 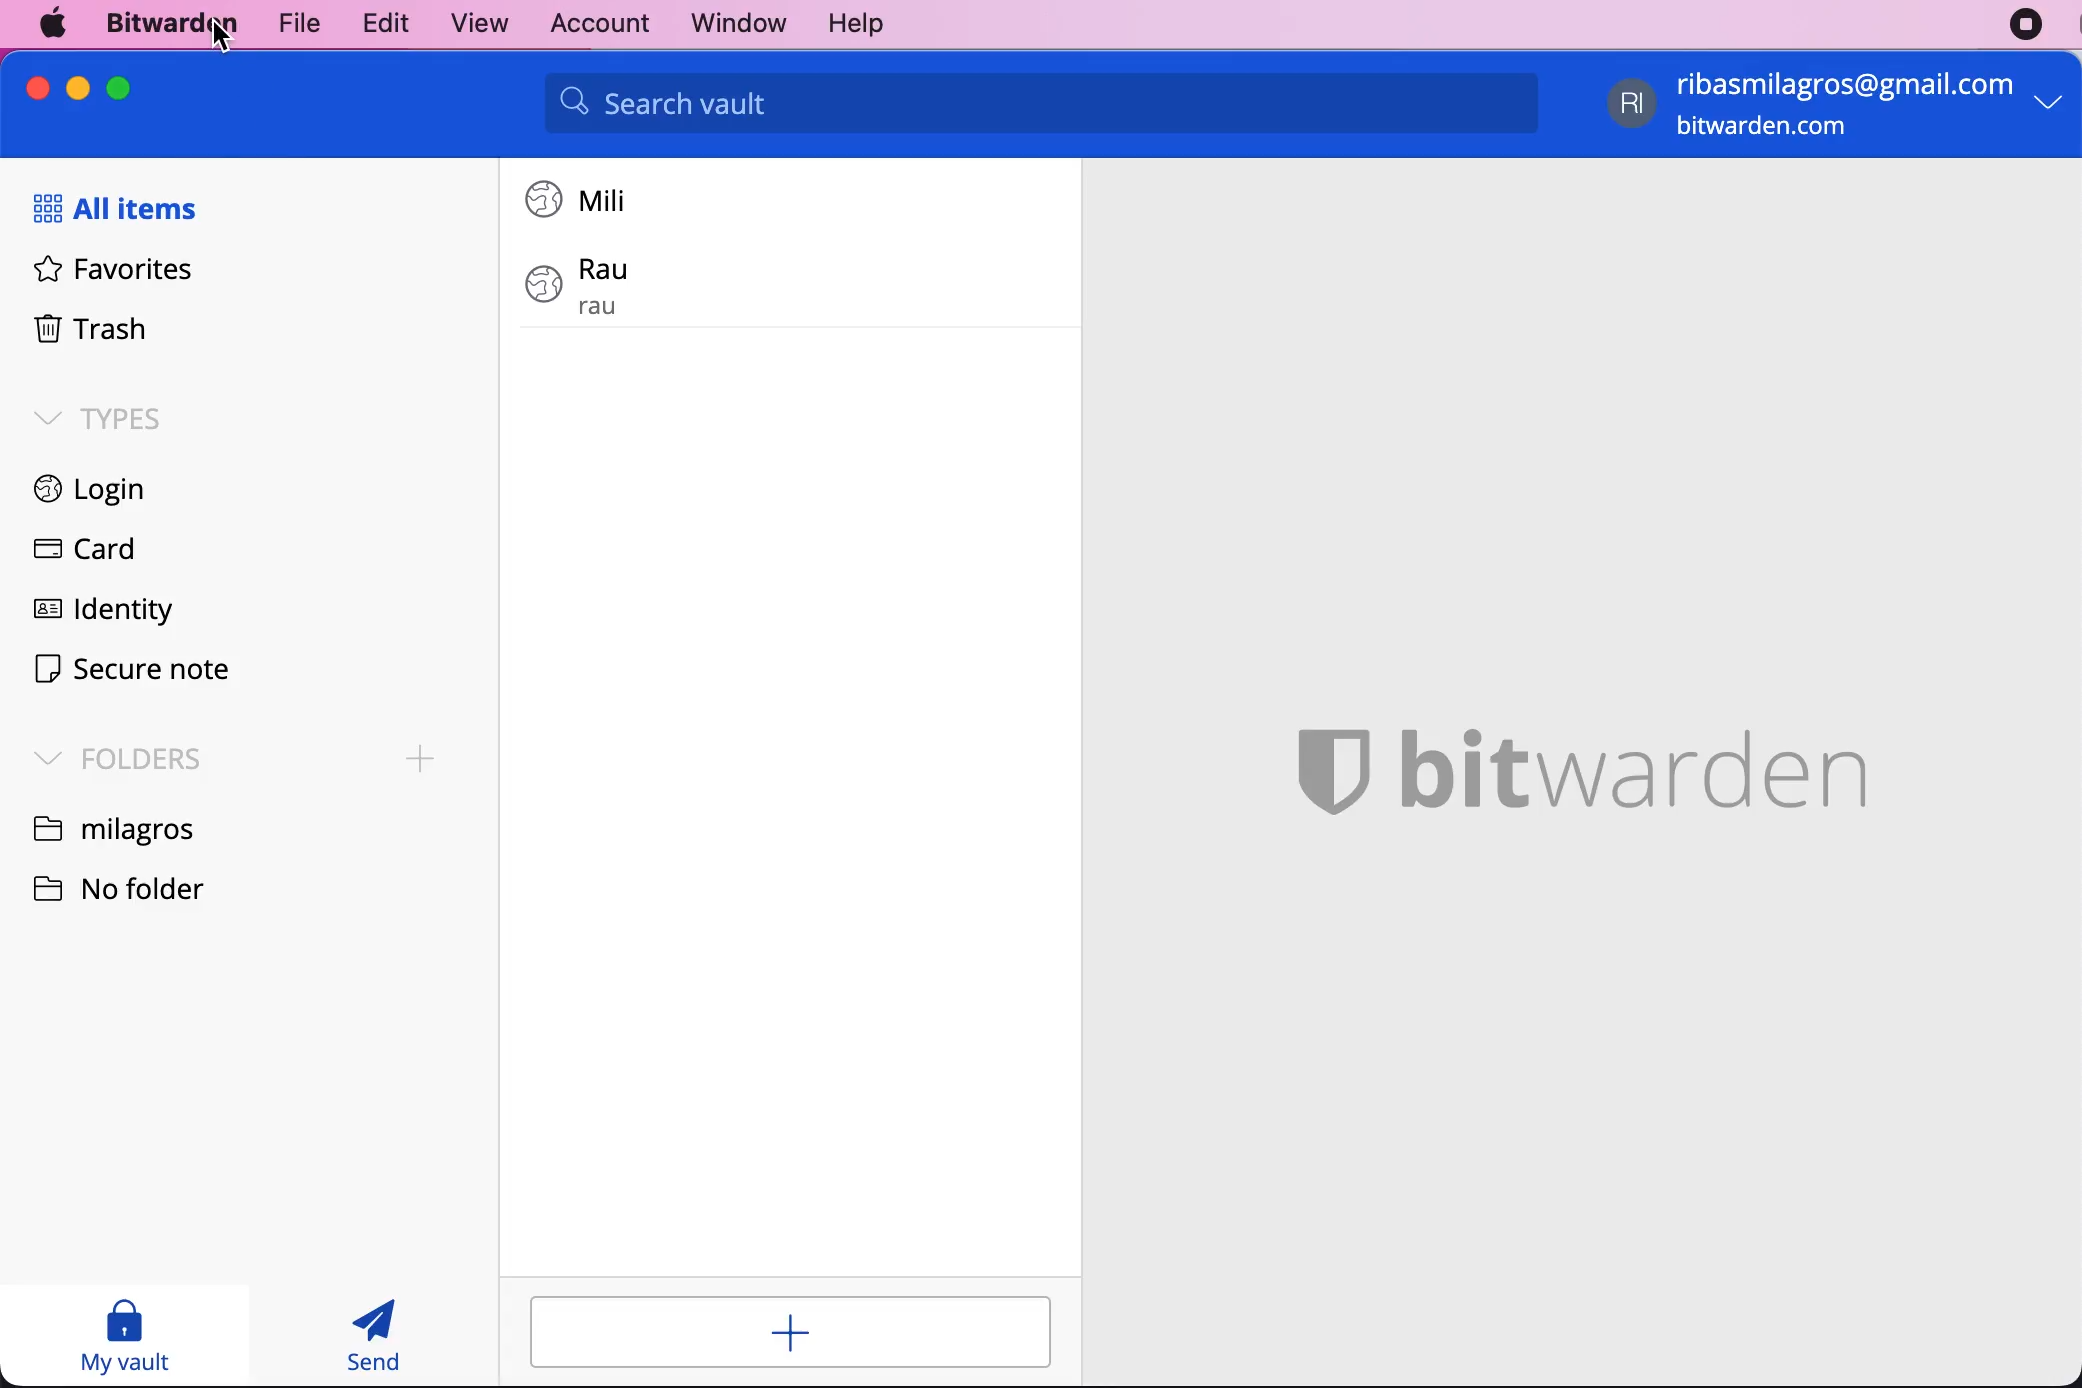 I want to click on account, so click(x=592, y=21).